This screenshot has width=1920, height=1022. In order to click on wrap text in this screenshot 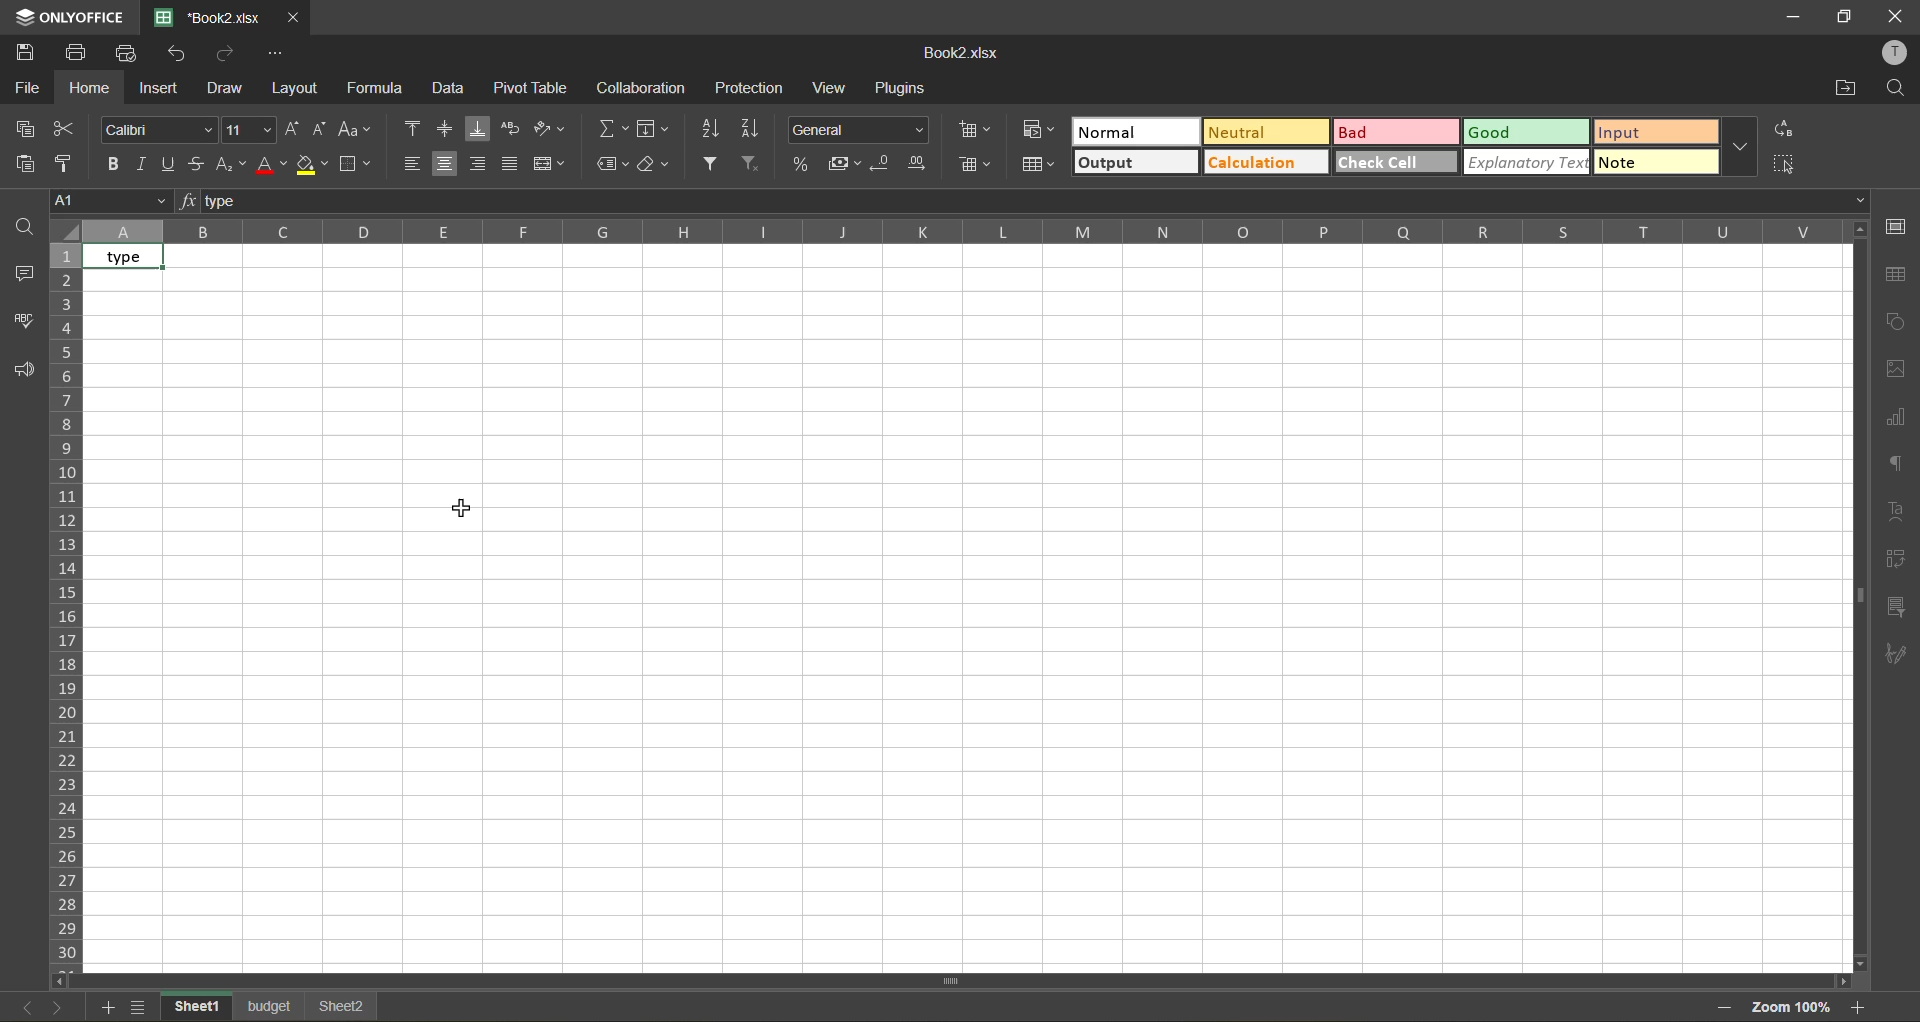, I will do `click(515, 125)`.